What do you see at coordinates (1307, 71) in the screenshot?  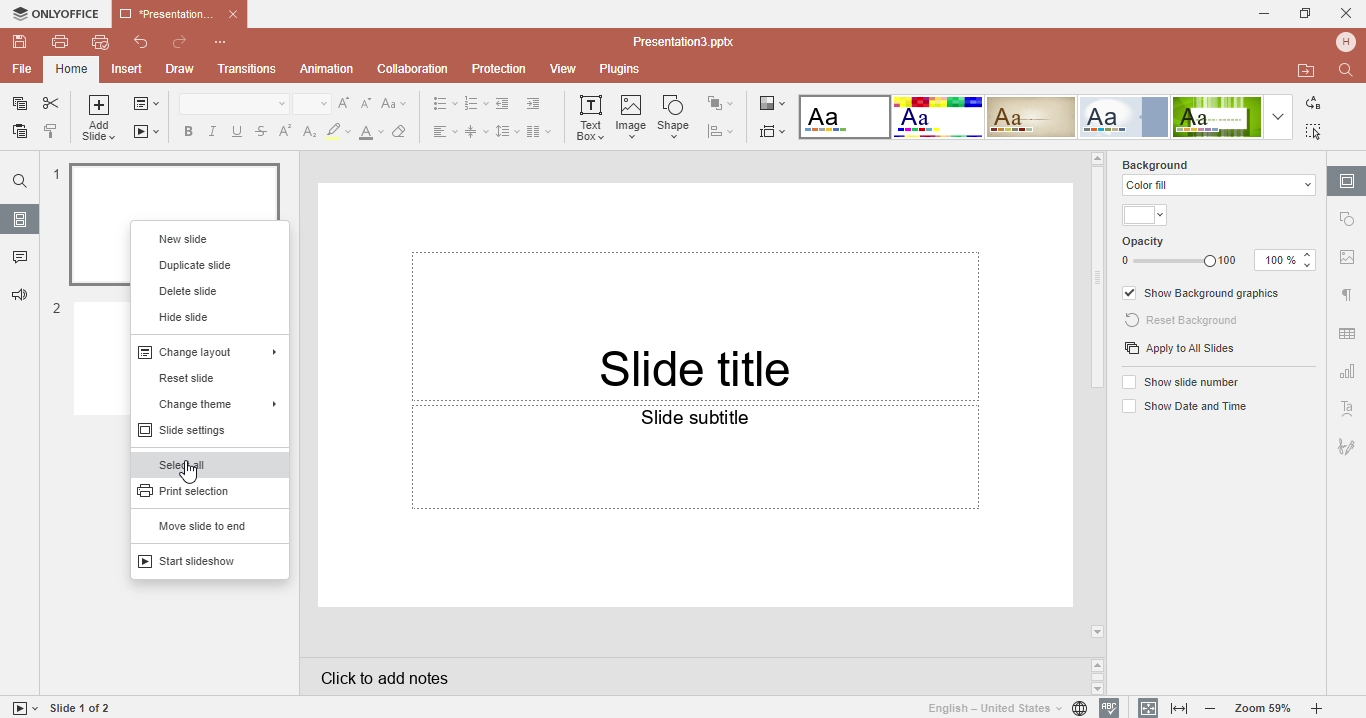 I see `Open file` at bounding box center [1307, 71].